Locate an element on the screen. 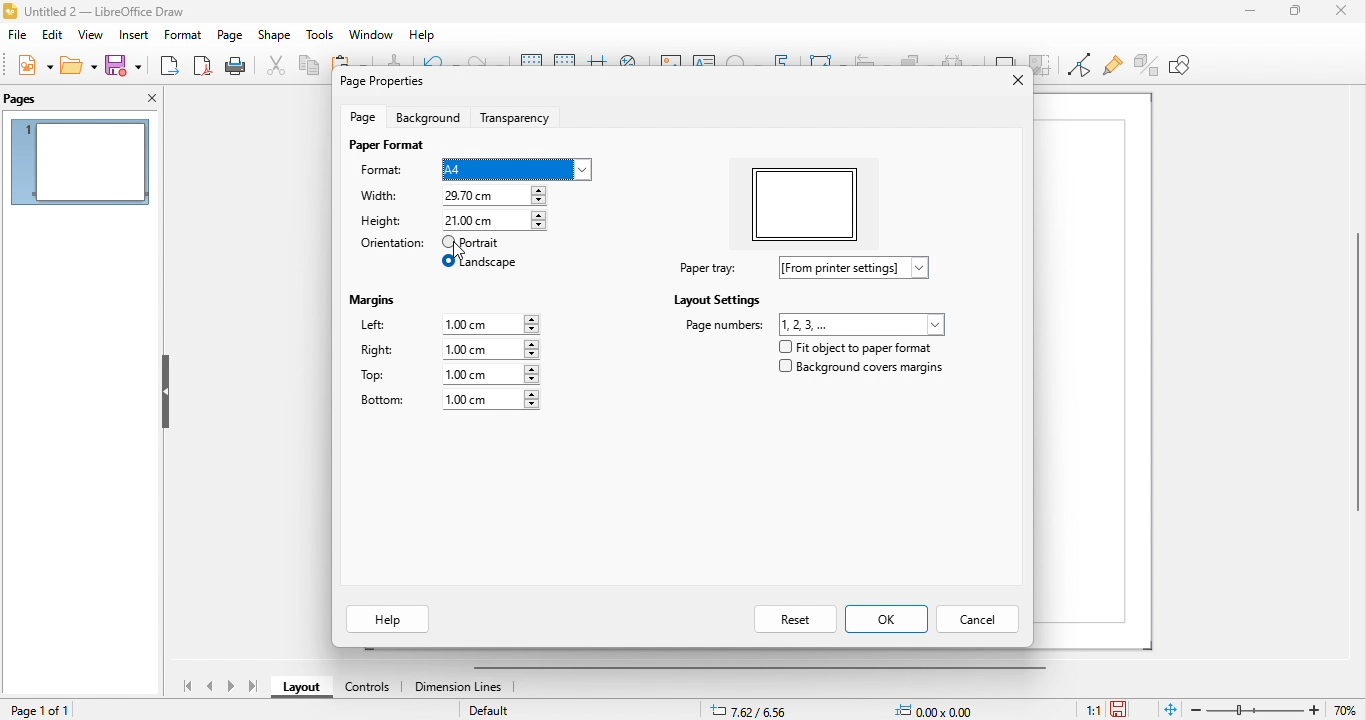 This screenshot has width=1366, height=720. A4 is located at coordinates (517, 168).